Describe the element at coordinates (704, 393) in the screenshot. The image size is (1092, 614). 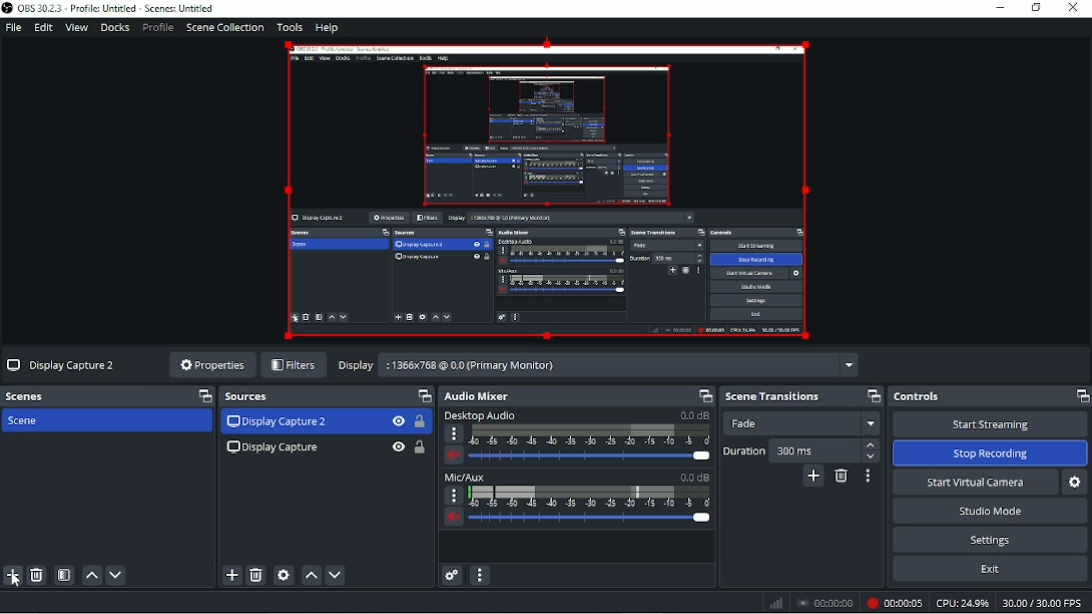
I see `Maximize` at that location.